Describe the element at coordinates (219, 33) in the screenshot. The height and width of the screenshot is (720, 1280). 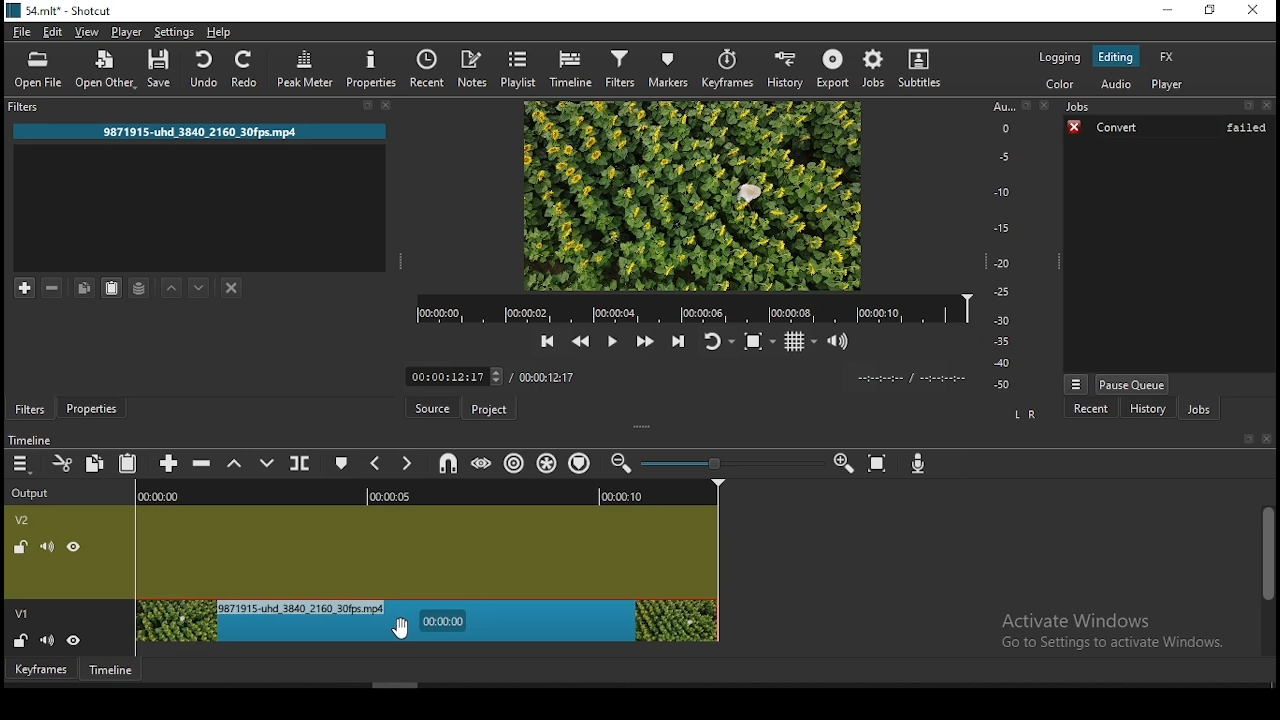
I see `help` at that location.